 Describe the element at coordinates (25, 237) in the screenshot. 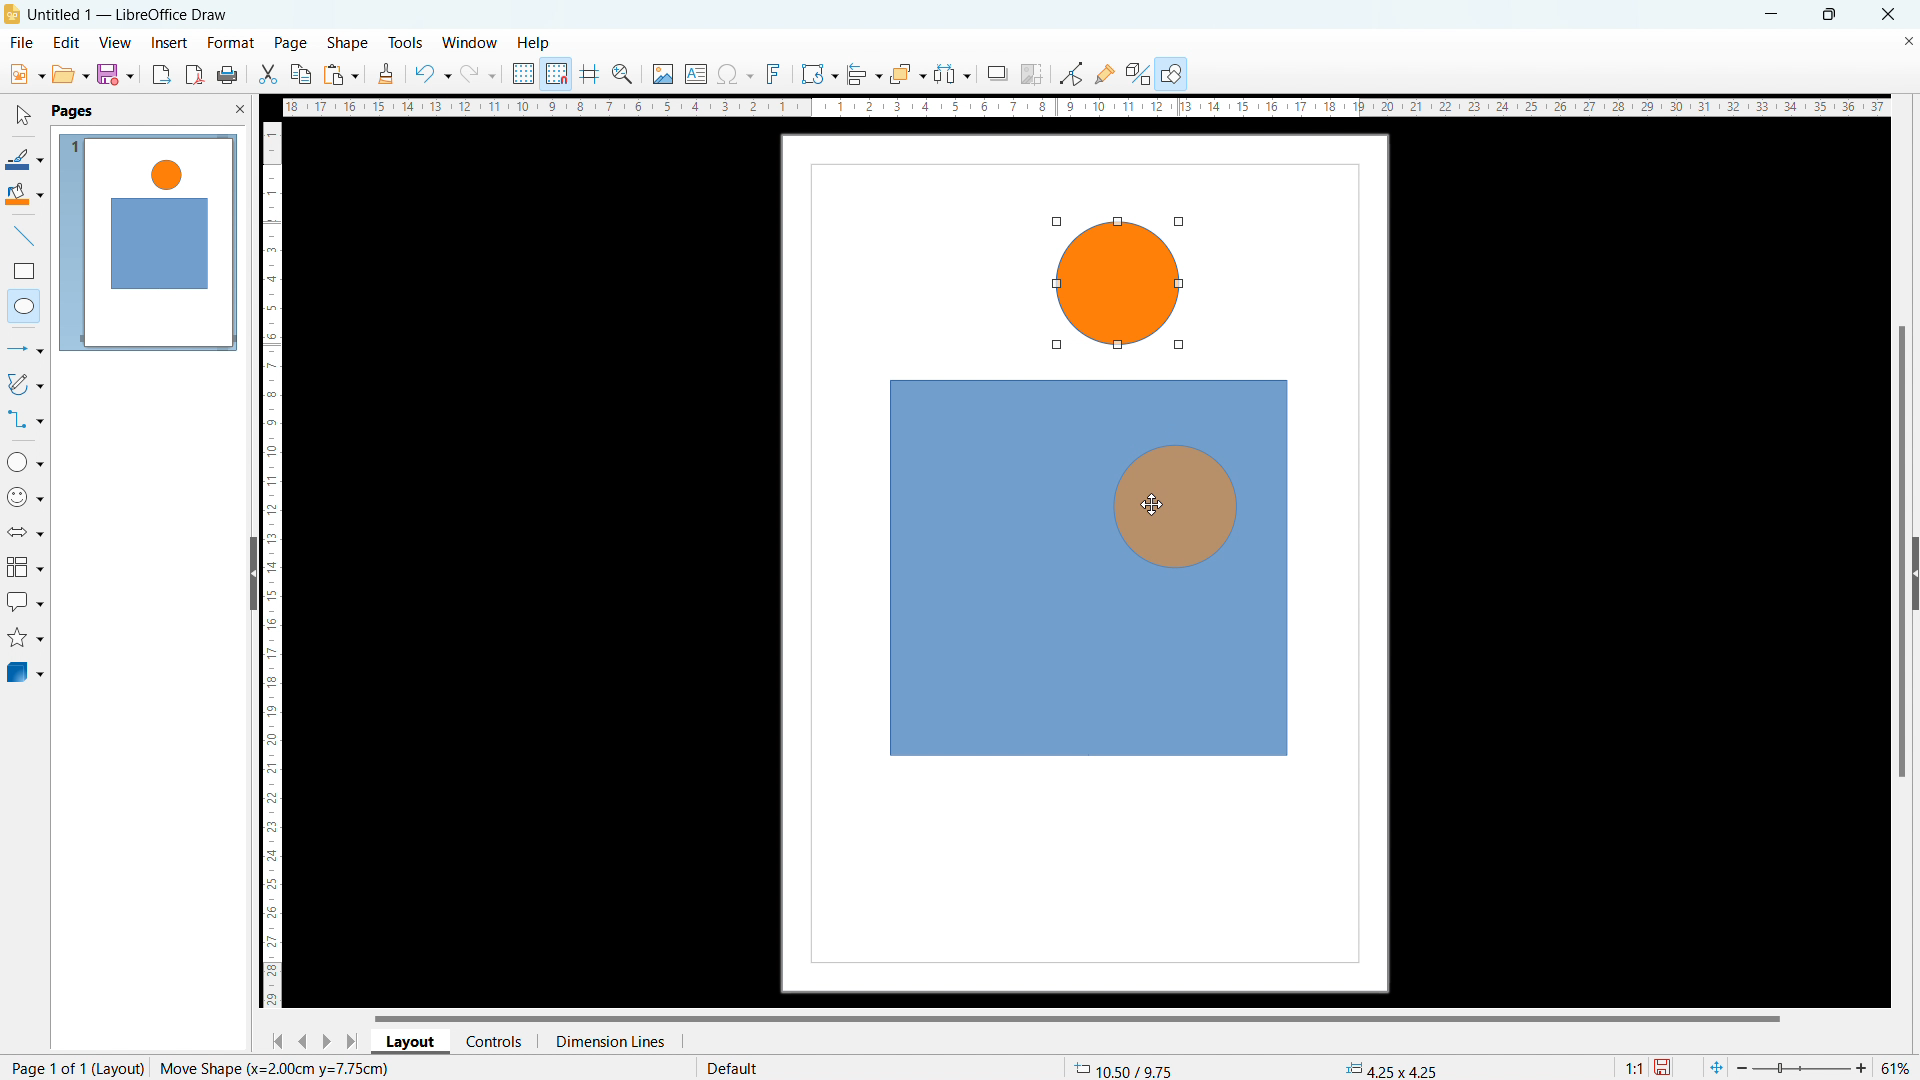

I see `line` at that location.